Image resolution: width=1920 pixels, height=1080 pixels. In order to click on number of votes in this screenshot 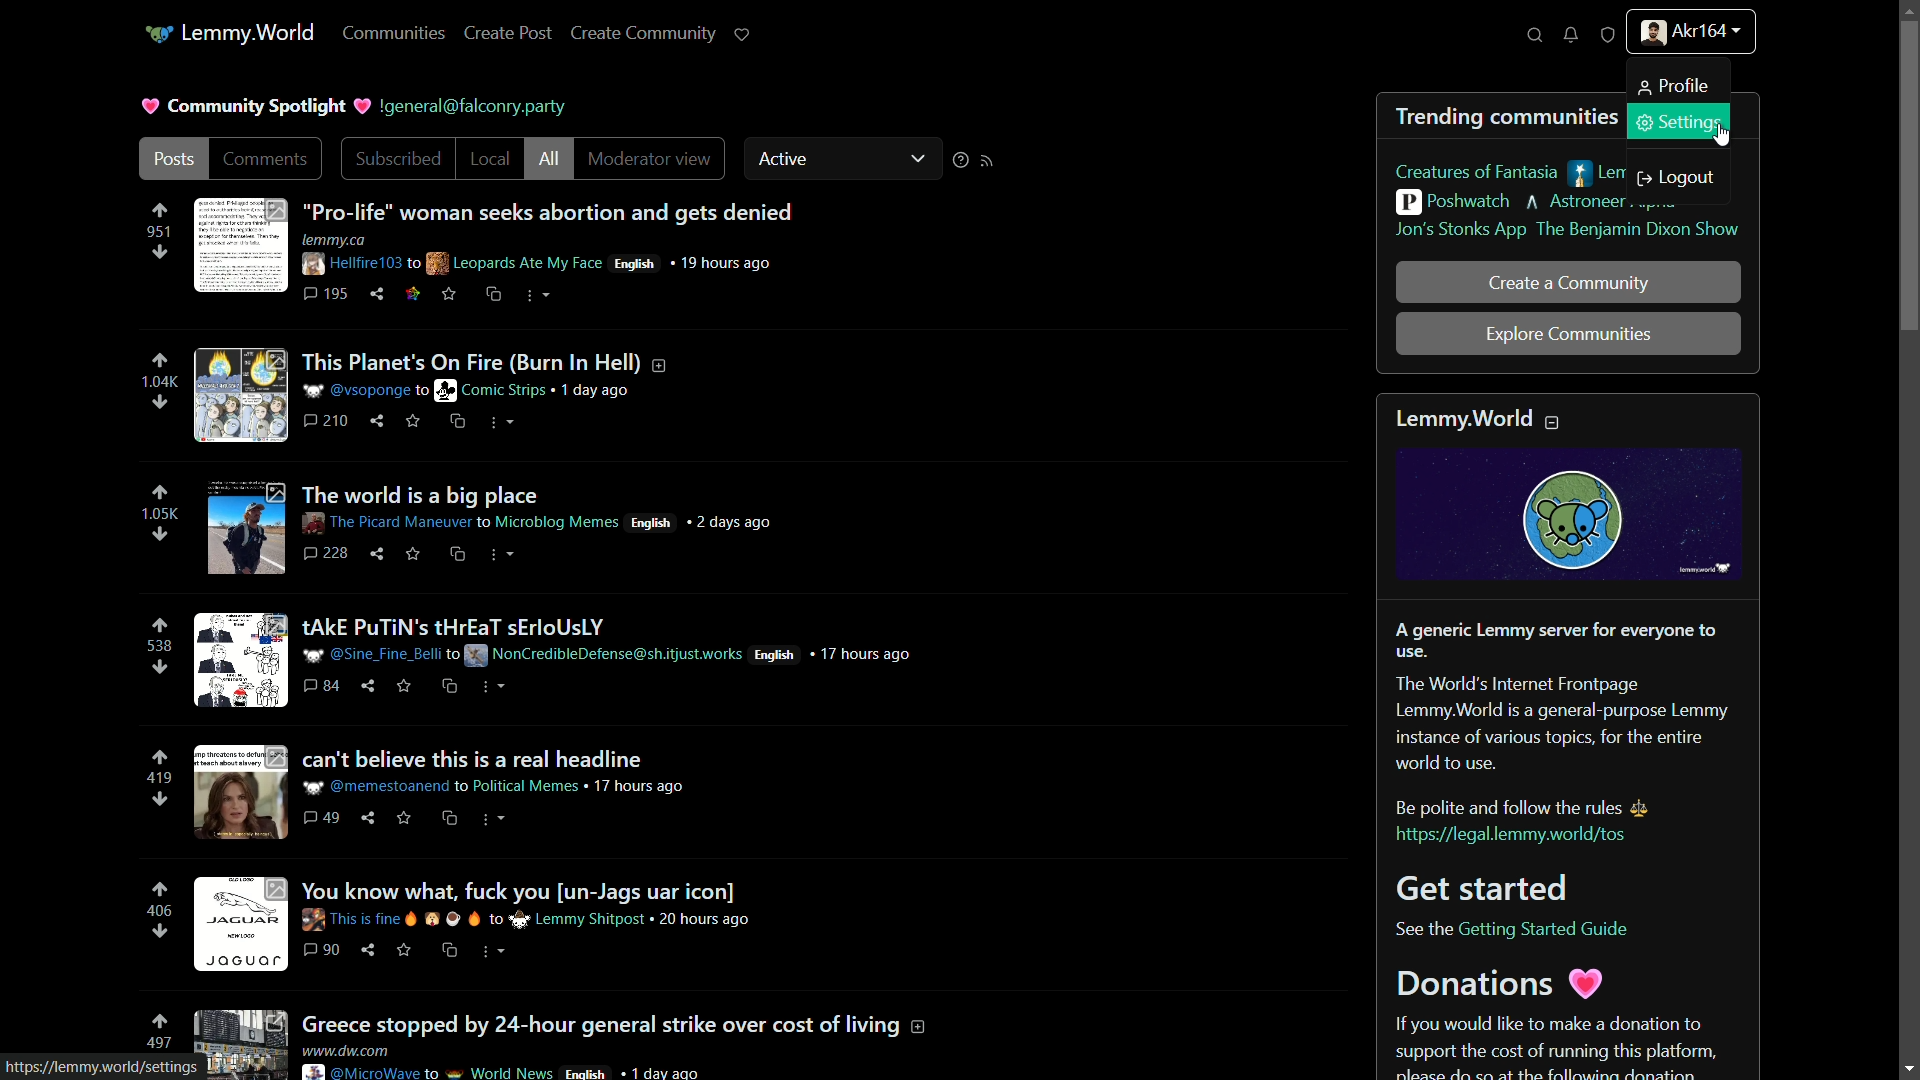, I will do `click(160, 1044)`.